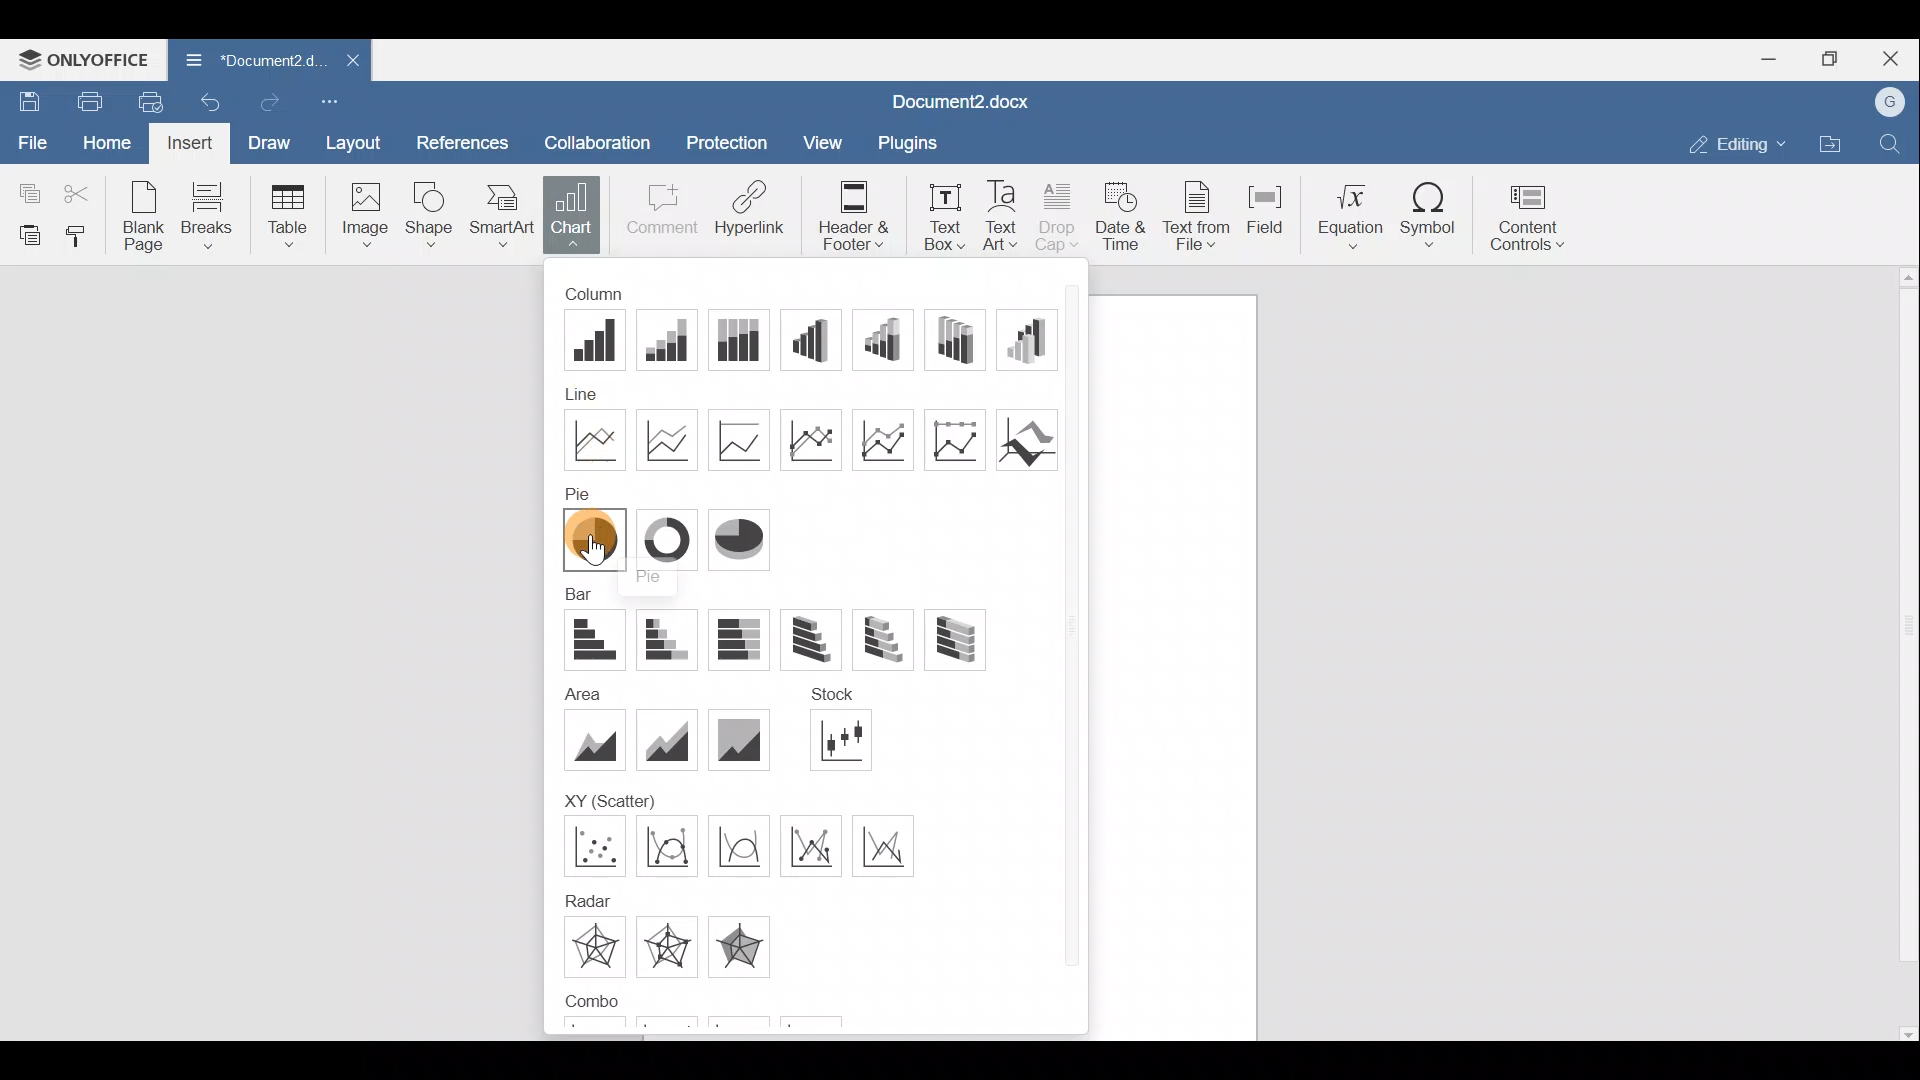 The image size is (1920, 1080). I want to click on Shape, so click(427, 214).